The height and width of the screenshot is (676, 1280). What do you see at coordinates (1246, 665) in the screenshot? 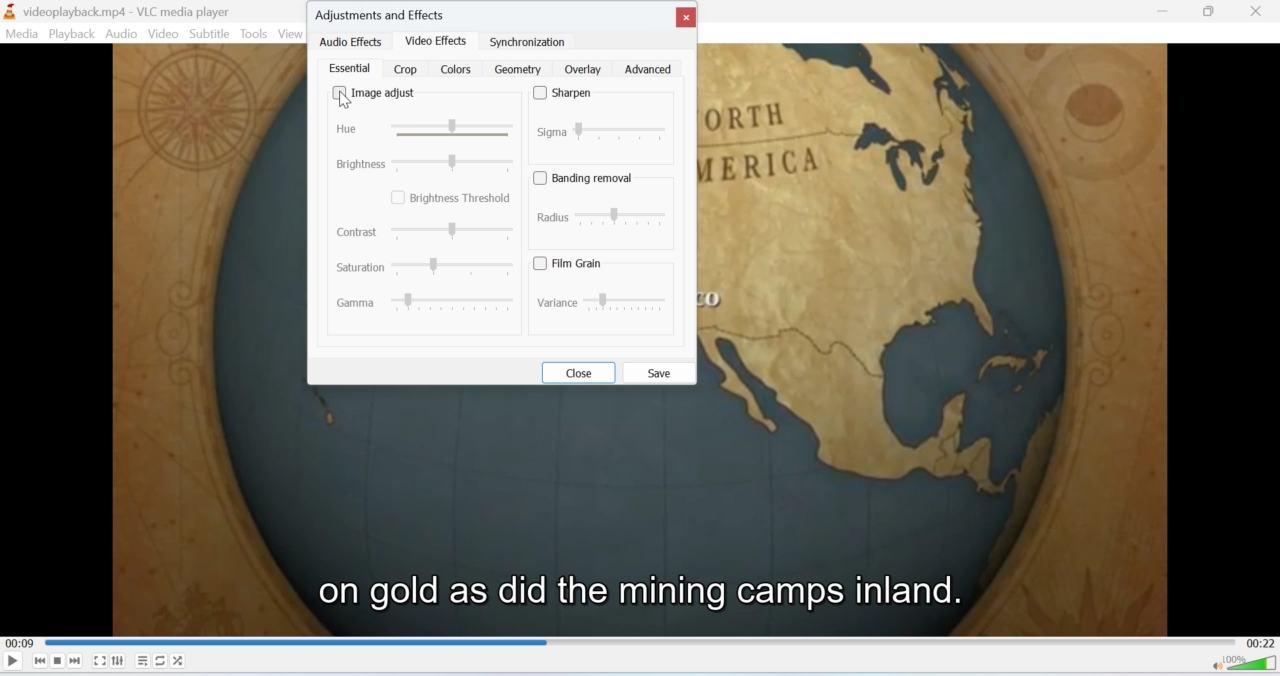
I see `Volume` at bounding box center [1246, 665].